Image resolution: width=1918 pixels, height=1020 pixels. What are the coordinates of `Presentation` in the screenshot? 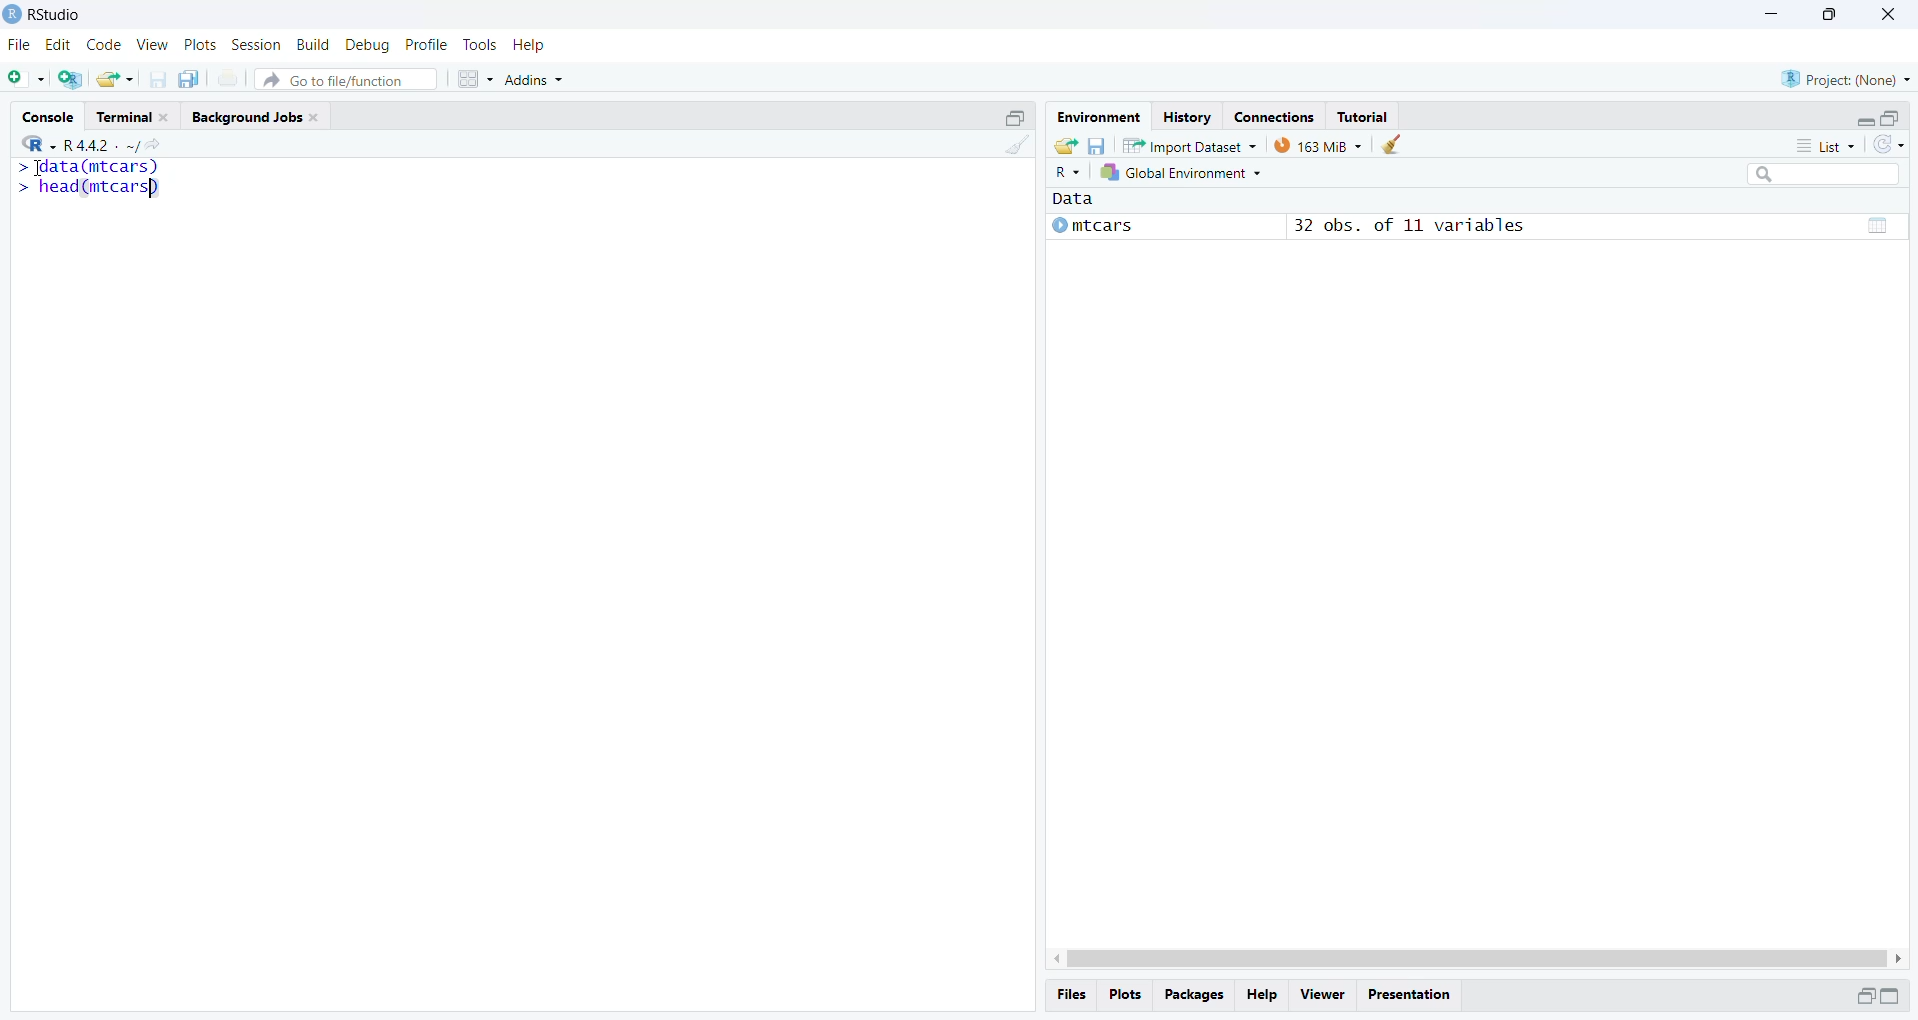 It's located at (1409, 996).